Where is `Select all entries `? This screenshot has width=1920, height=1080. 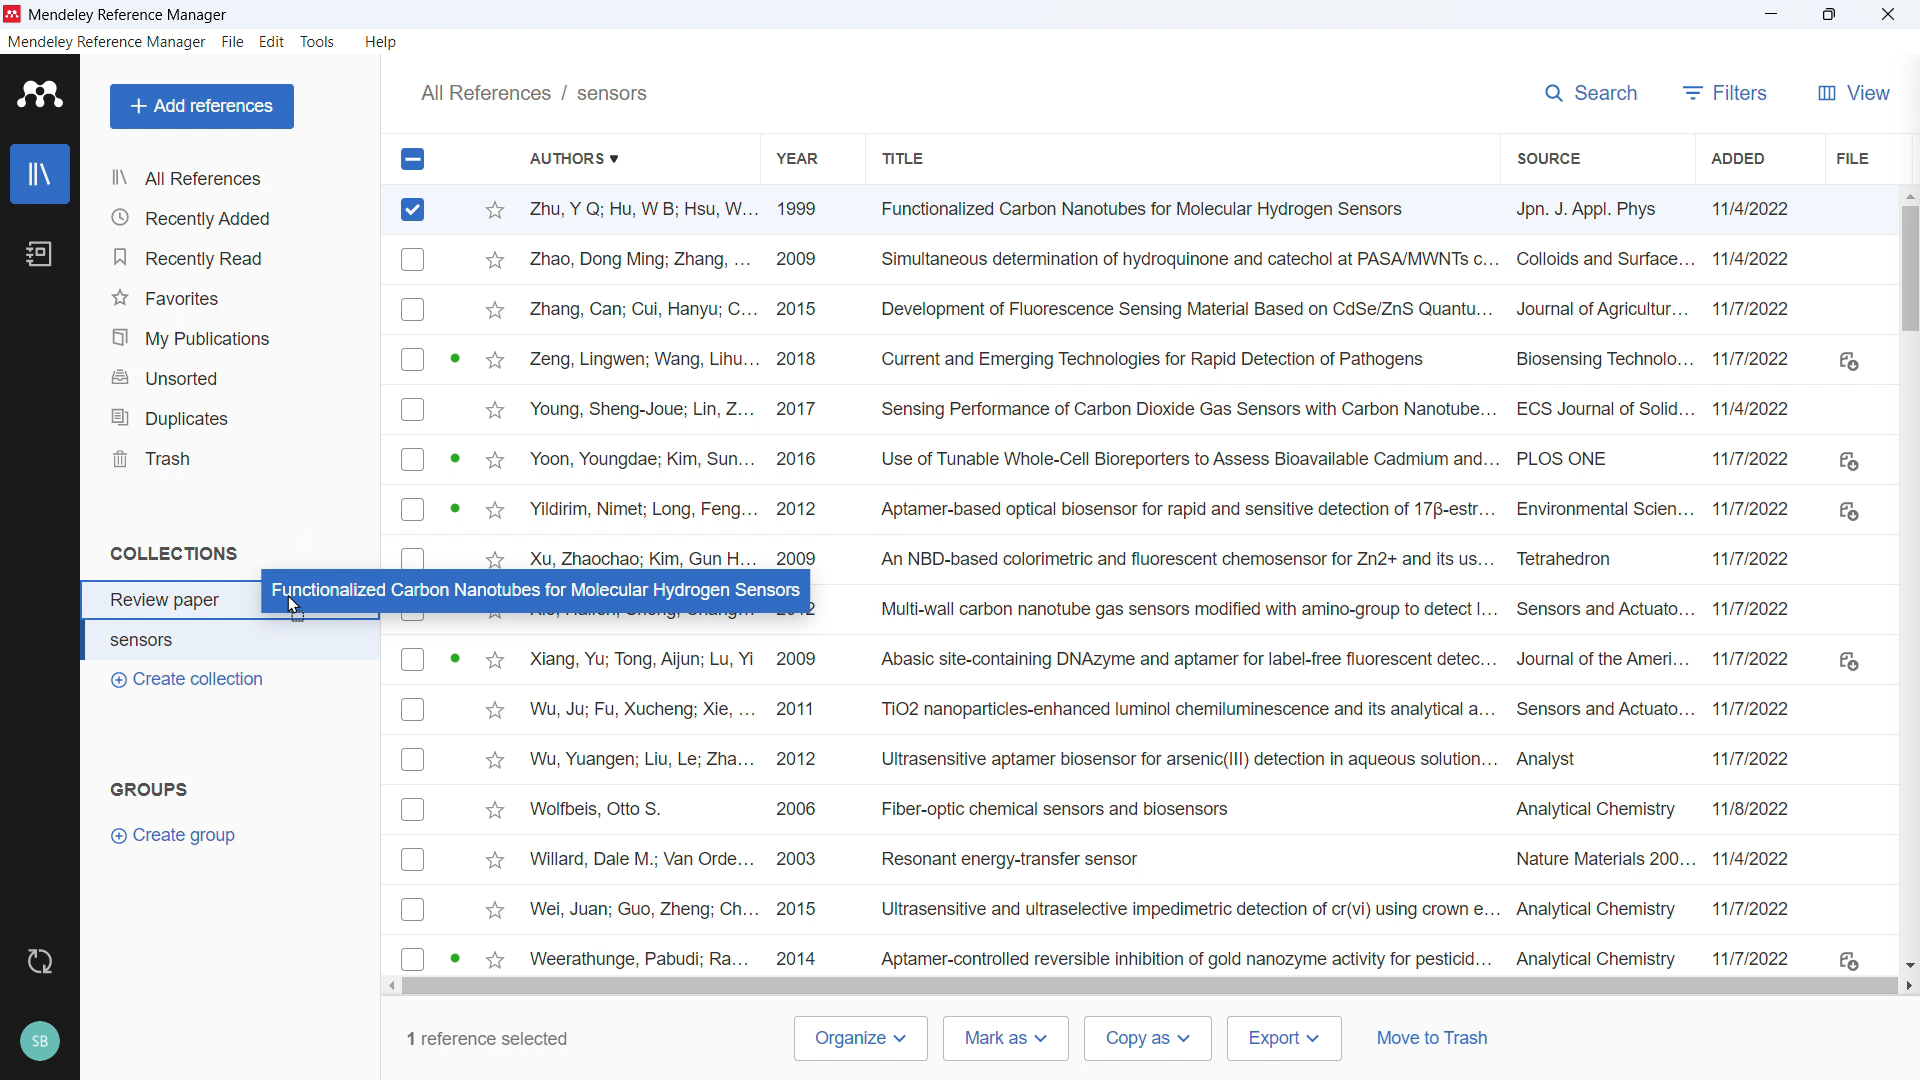 Select all entries  is located at coordinates (411, 158).